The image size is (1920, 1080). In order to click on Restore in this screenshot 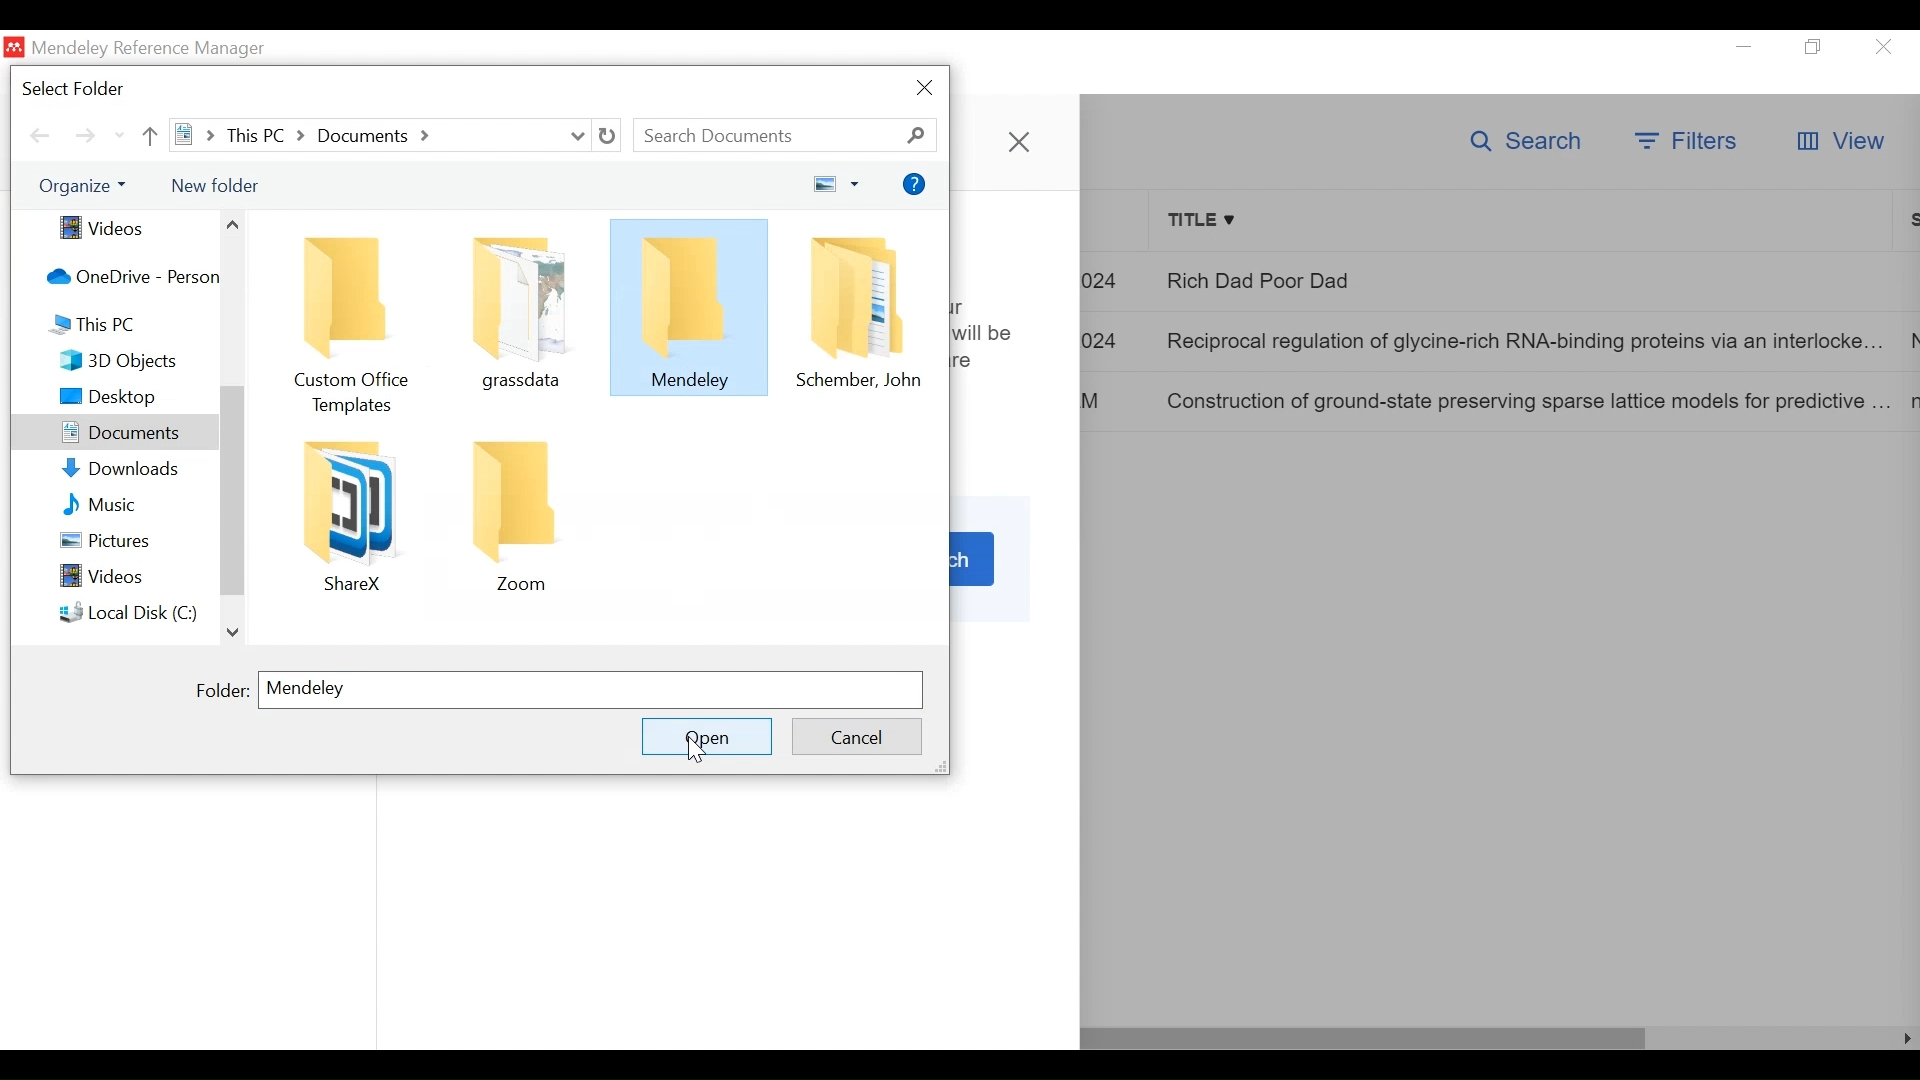, I will do `click(1817, 46)`.